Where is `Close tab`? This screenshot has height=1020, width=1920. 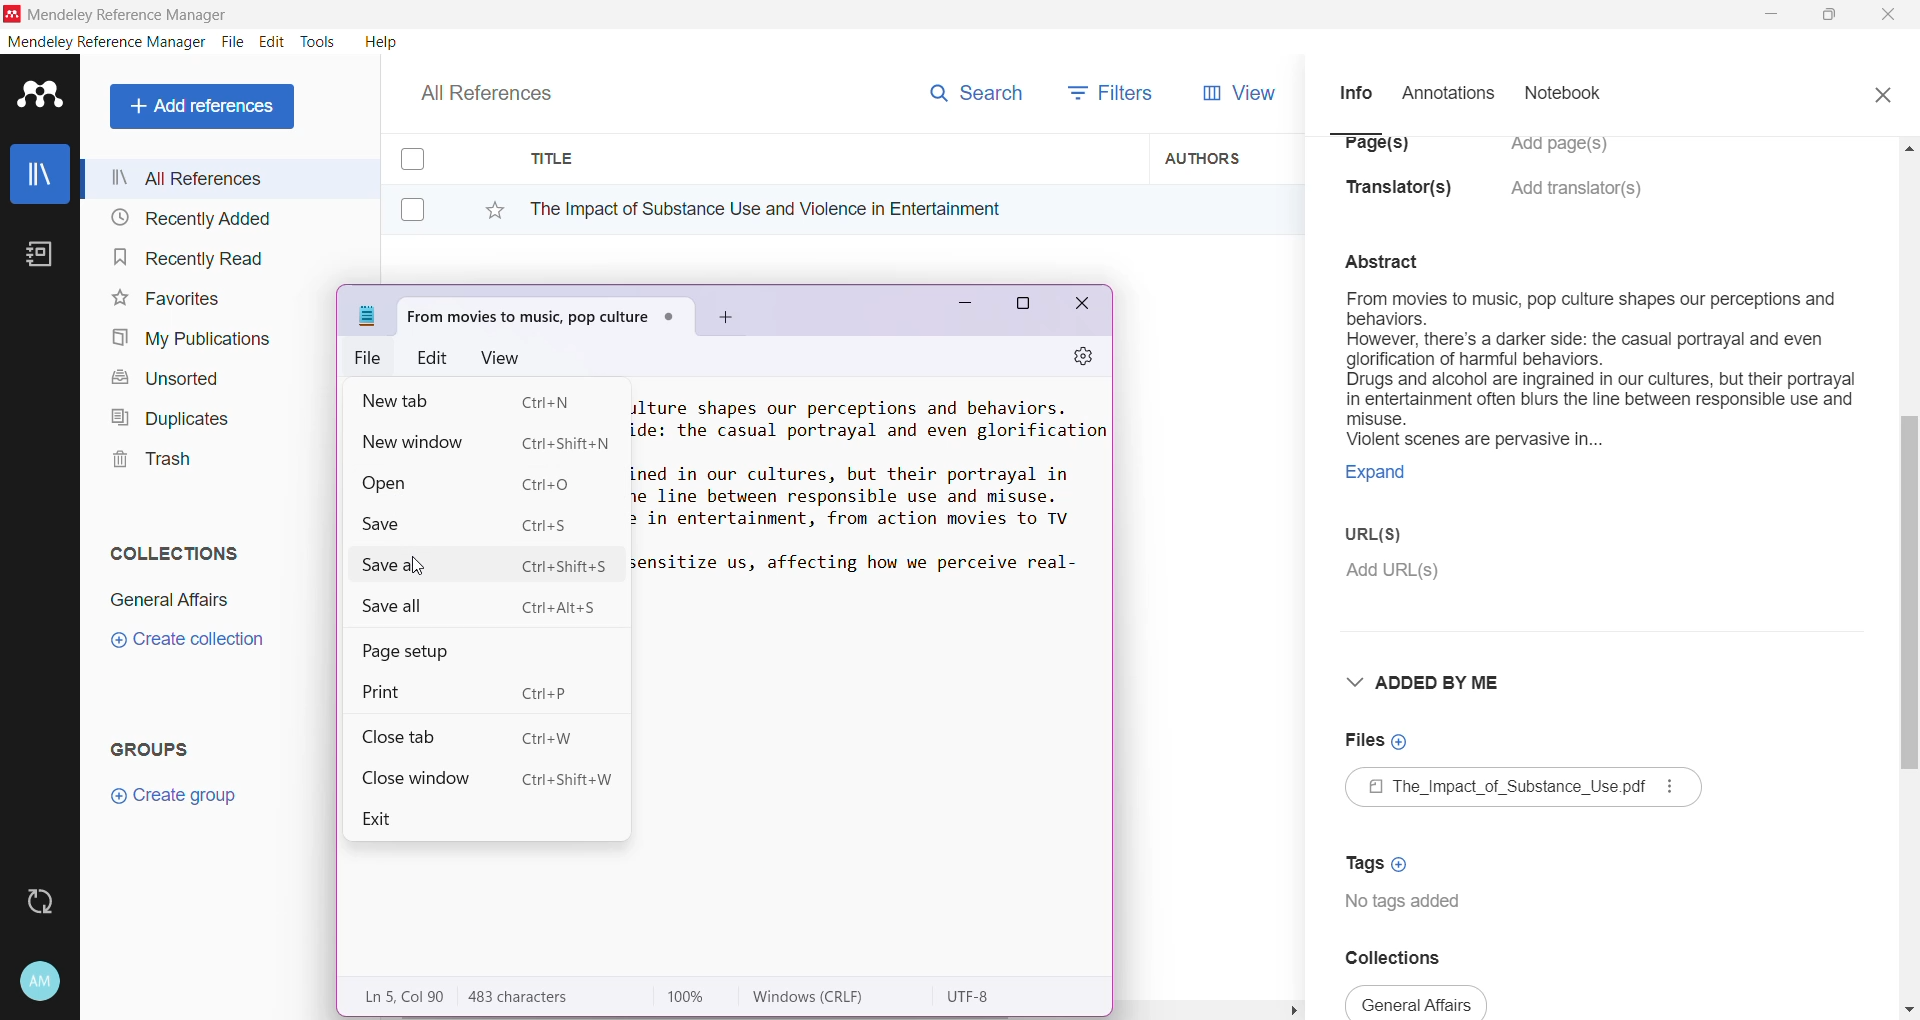 Close tab is located at coordinates (472, 735).